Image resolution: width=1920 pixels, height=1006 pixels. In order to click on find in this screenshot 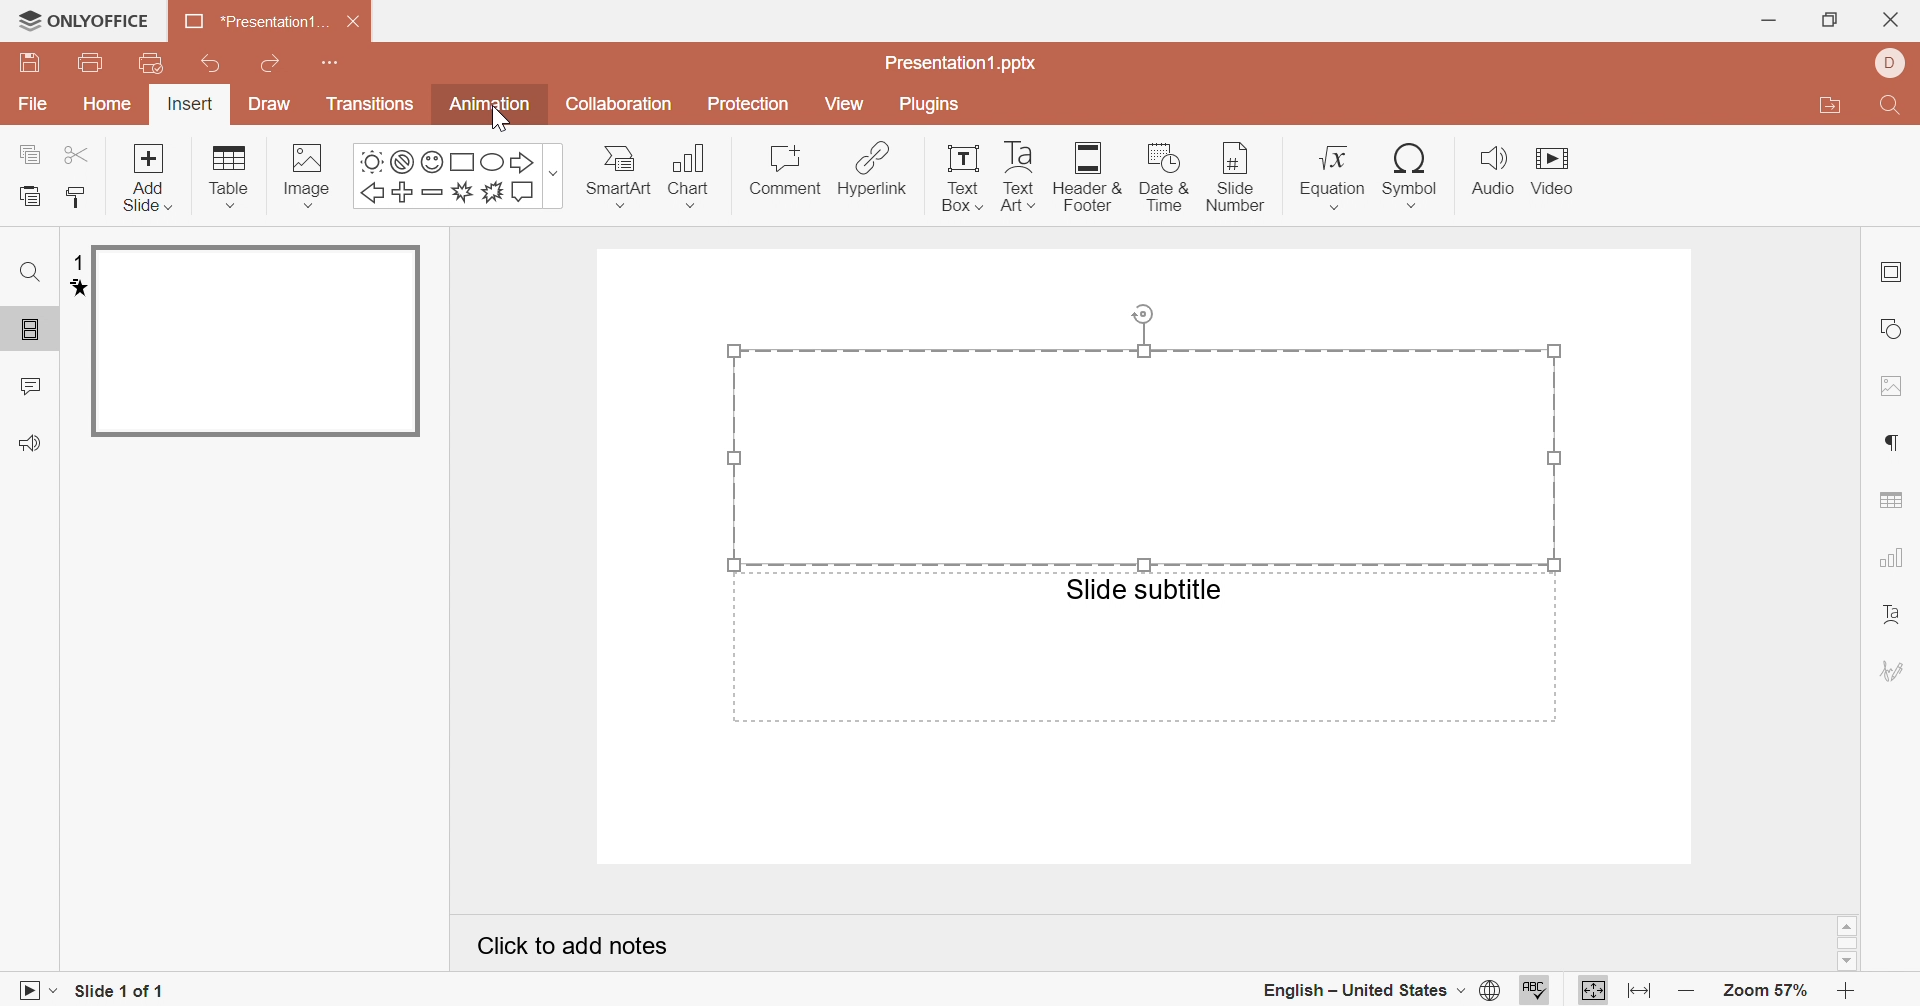, I will do `click(1894, 106)`.